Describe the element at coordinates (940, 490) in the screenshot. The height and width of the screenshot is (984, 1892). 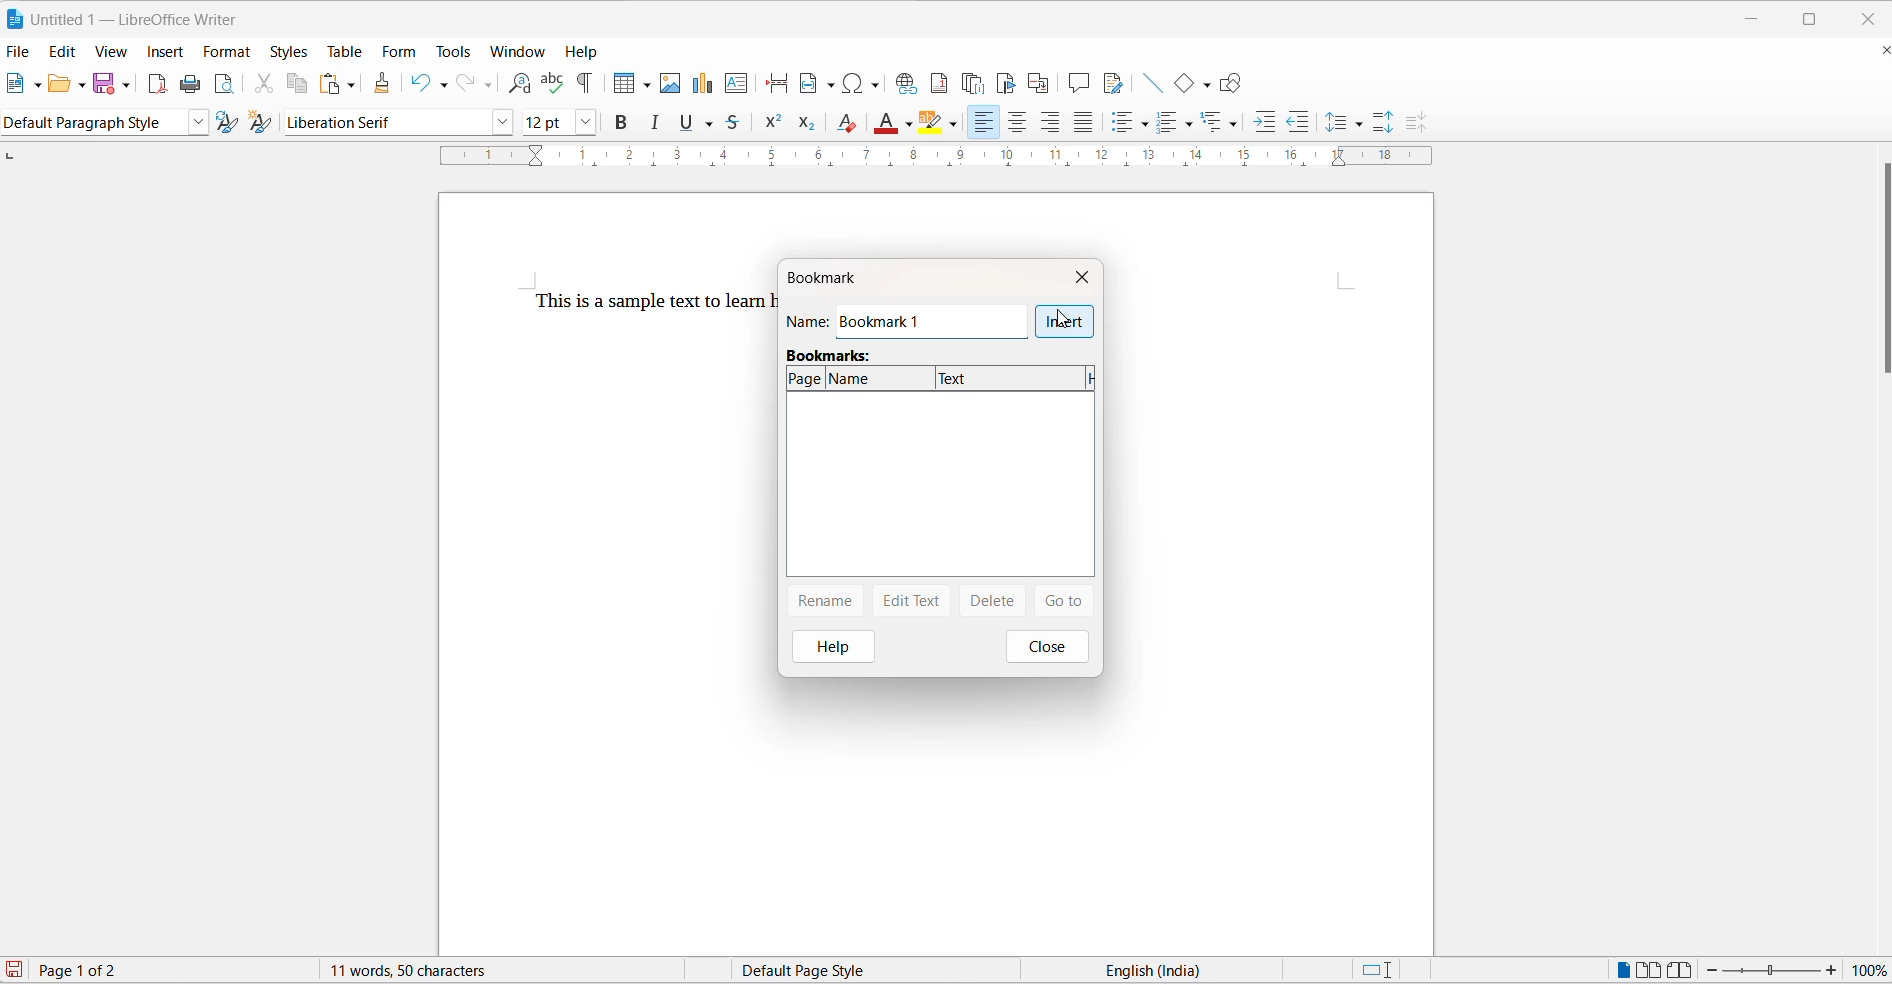
I see `bookmark table` at that location.